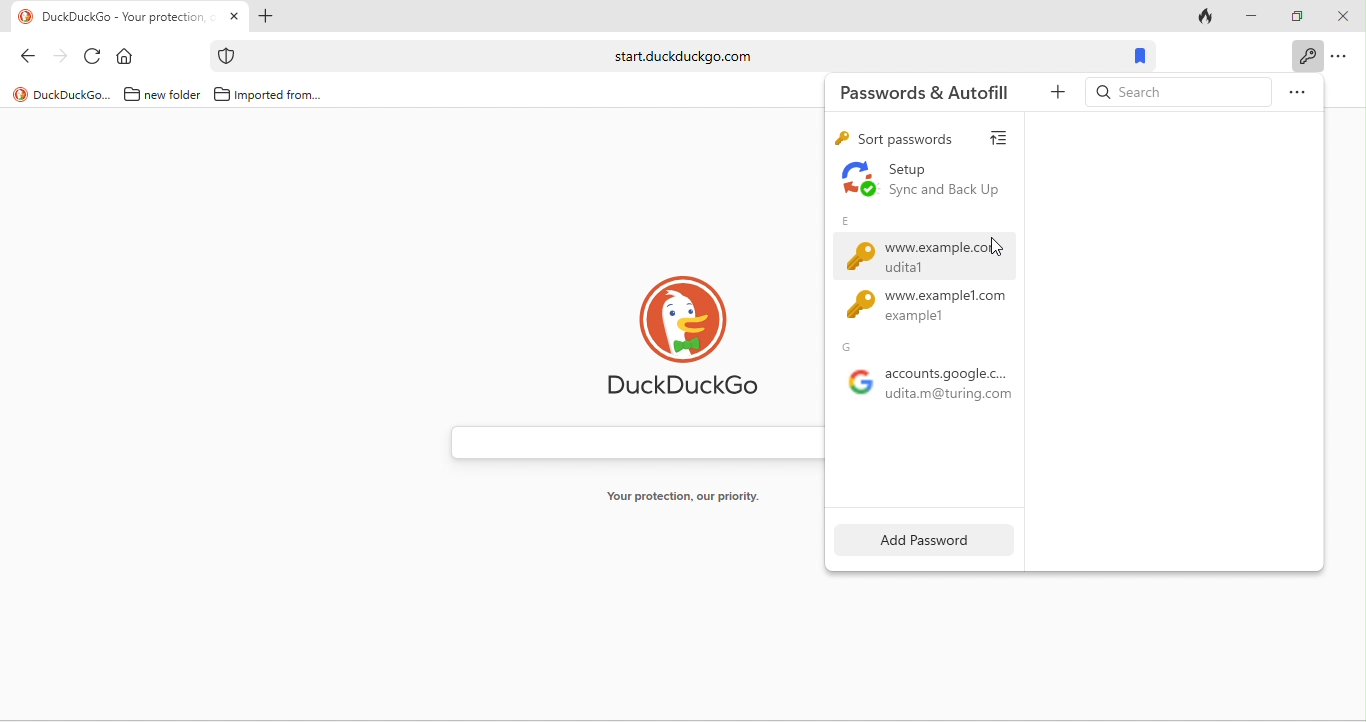 The height and width of the screenshot is (722, 1366). What do you see at coordinates (694, 341) in the screenshot?
I see `duck duck go logo` at bounding box center [694, 341].